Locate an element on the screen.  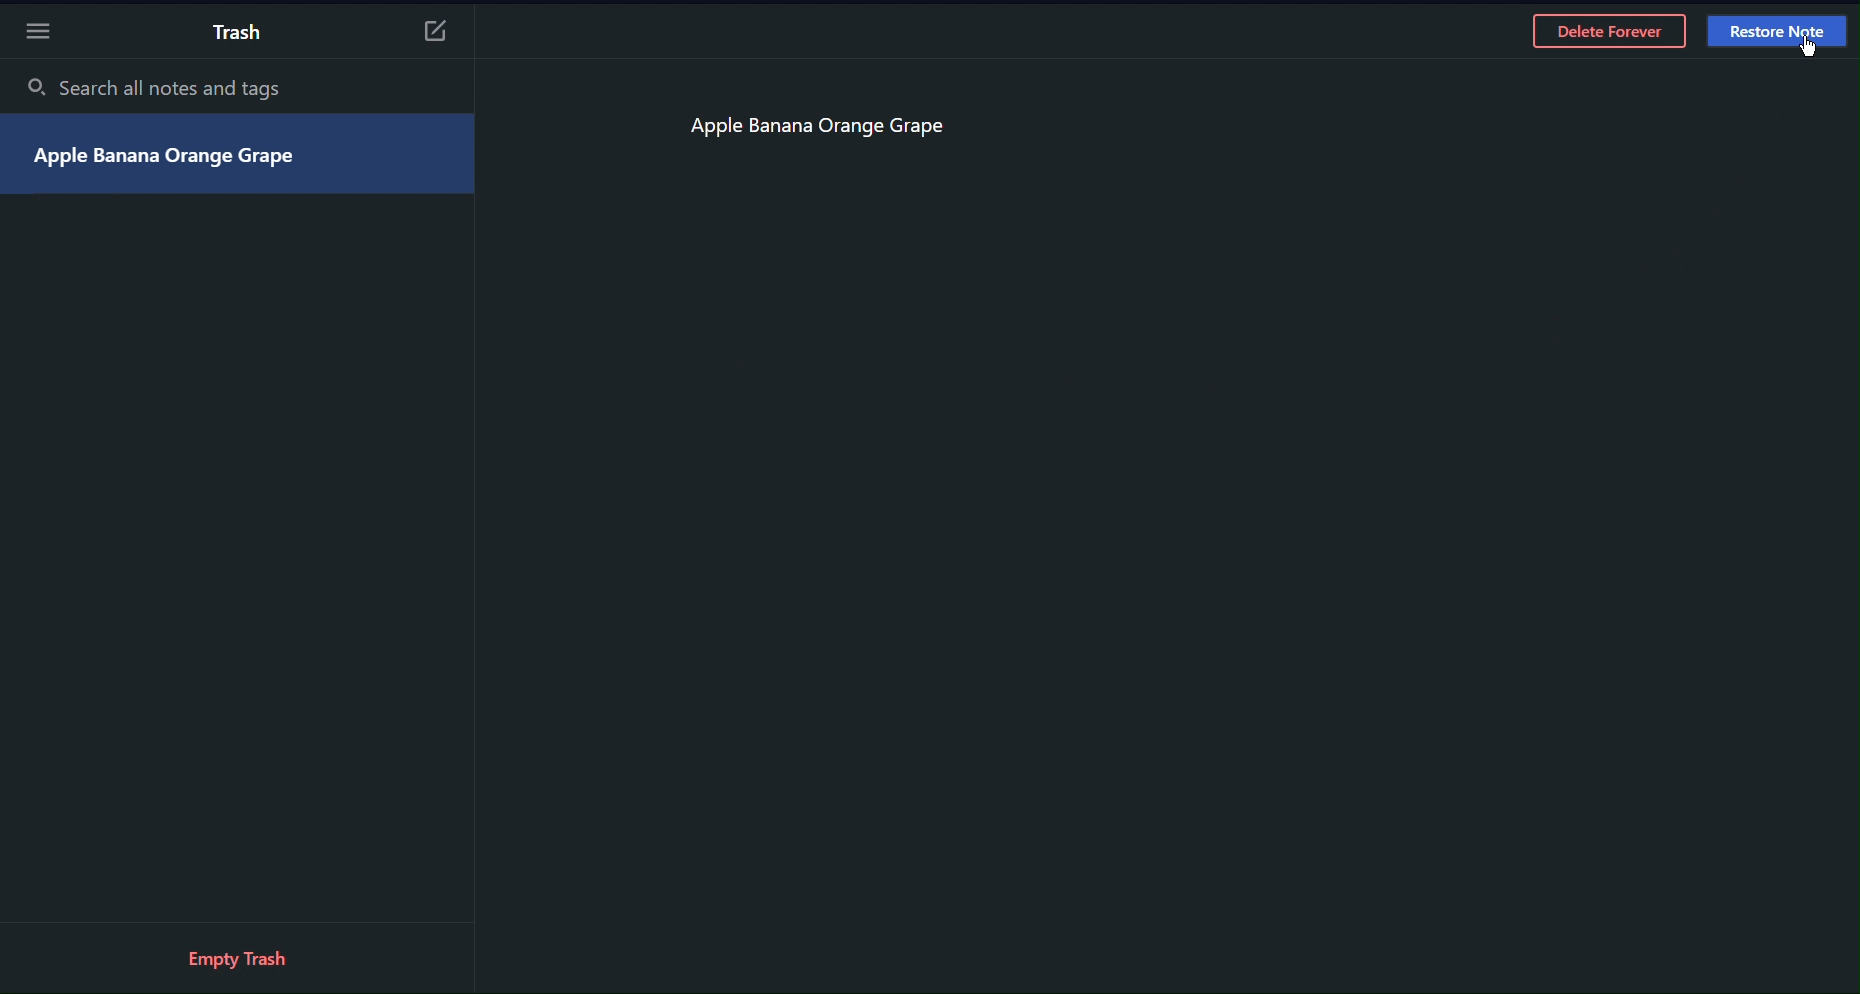
Delete Forever is located at coordinates (1604, 34).